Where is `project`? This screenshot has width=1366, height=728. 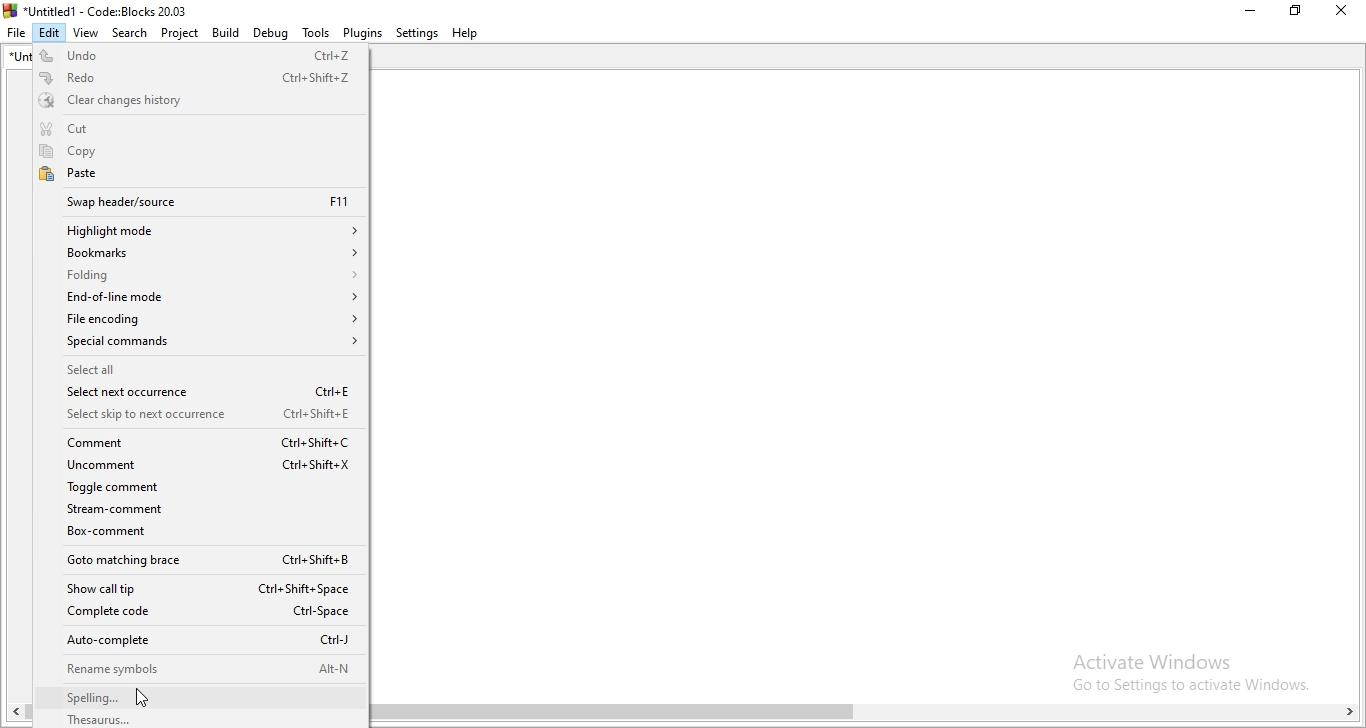
project is located at coordinates (178, 32).